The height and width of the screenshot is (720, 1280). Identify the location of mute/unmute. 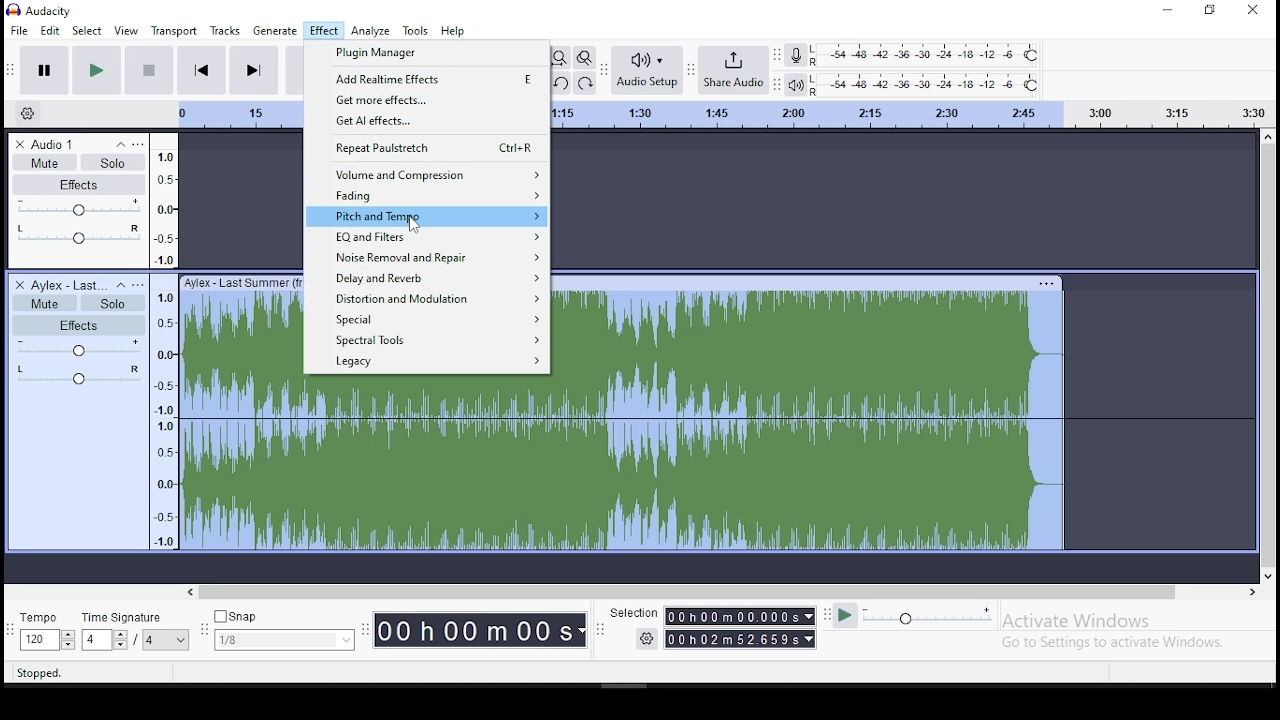
(44, 162).